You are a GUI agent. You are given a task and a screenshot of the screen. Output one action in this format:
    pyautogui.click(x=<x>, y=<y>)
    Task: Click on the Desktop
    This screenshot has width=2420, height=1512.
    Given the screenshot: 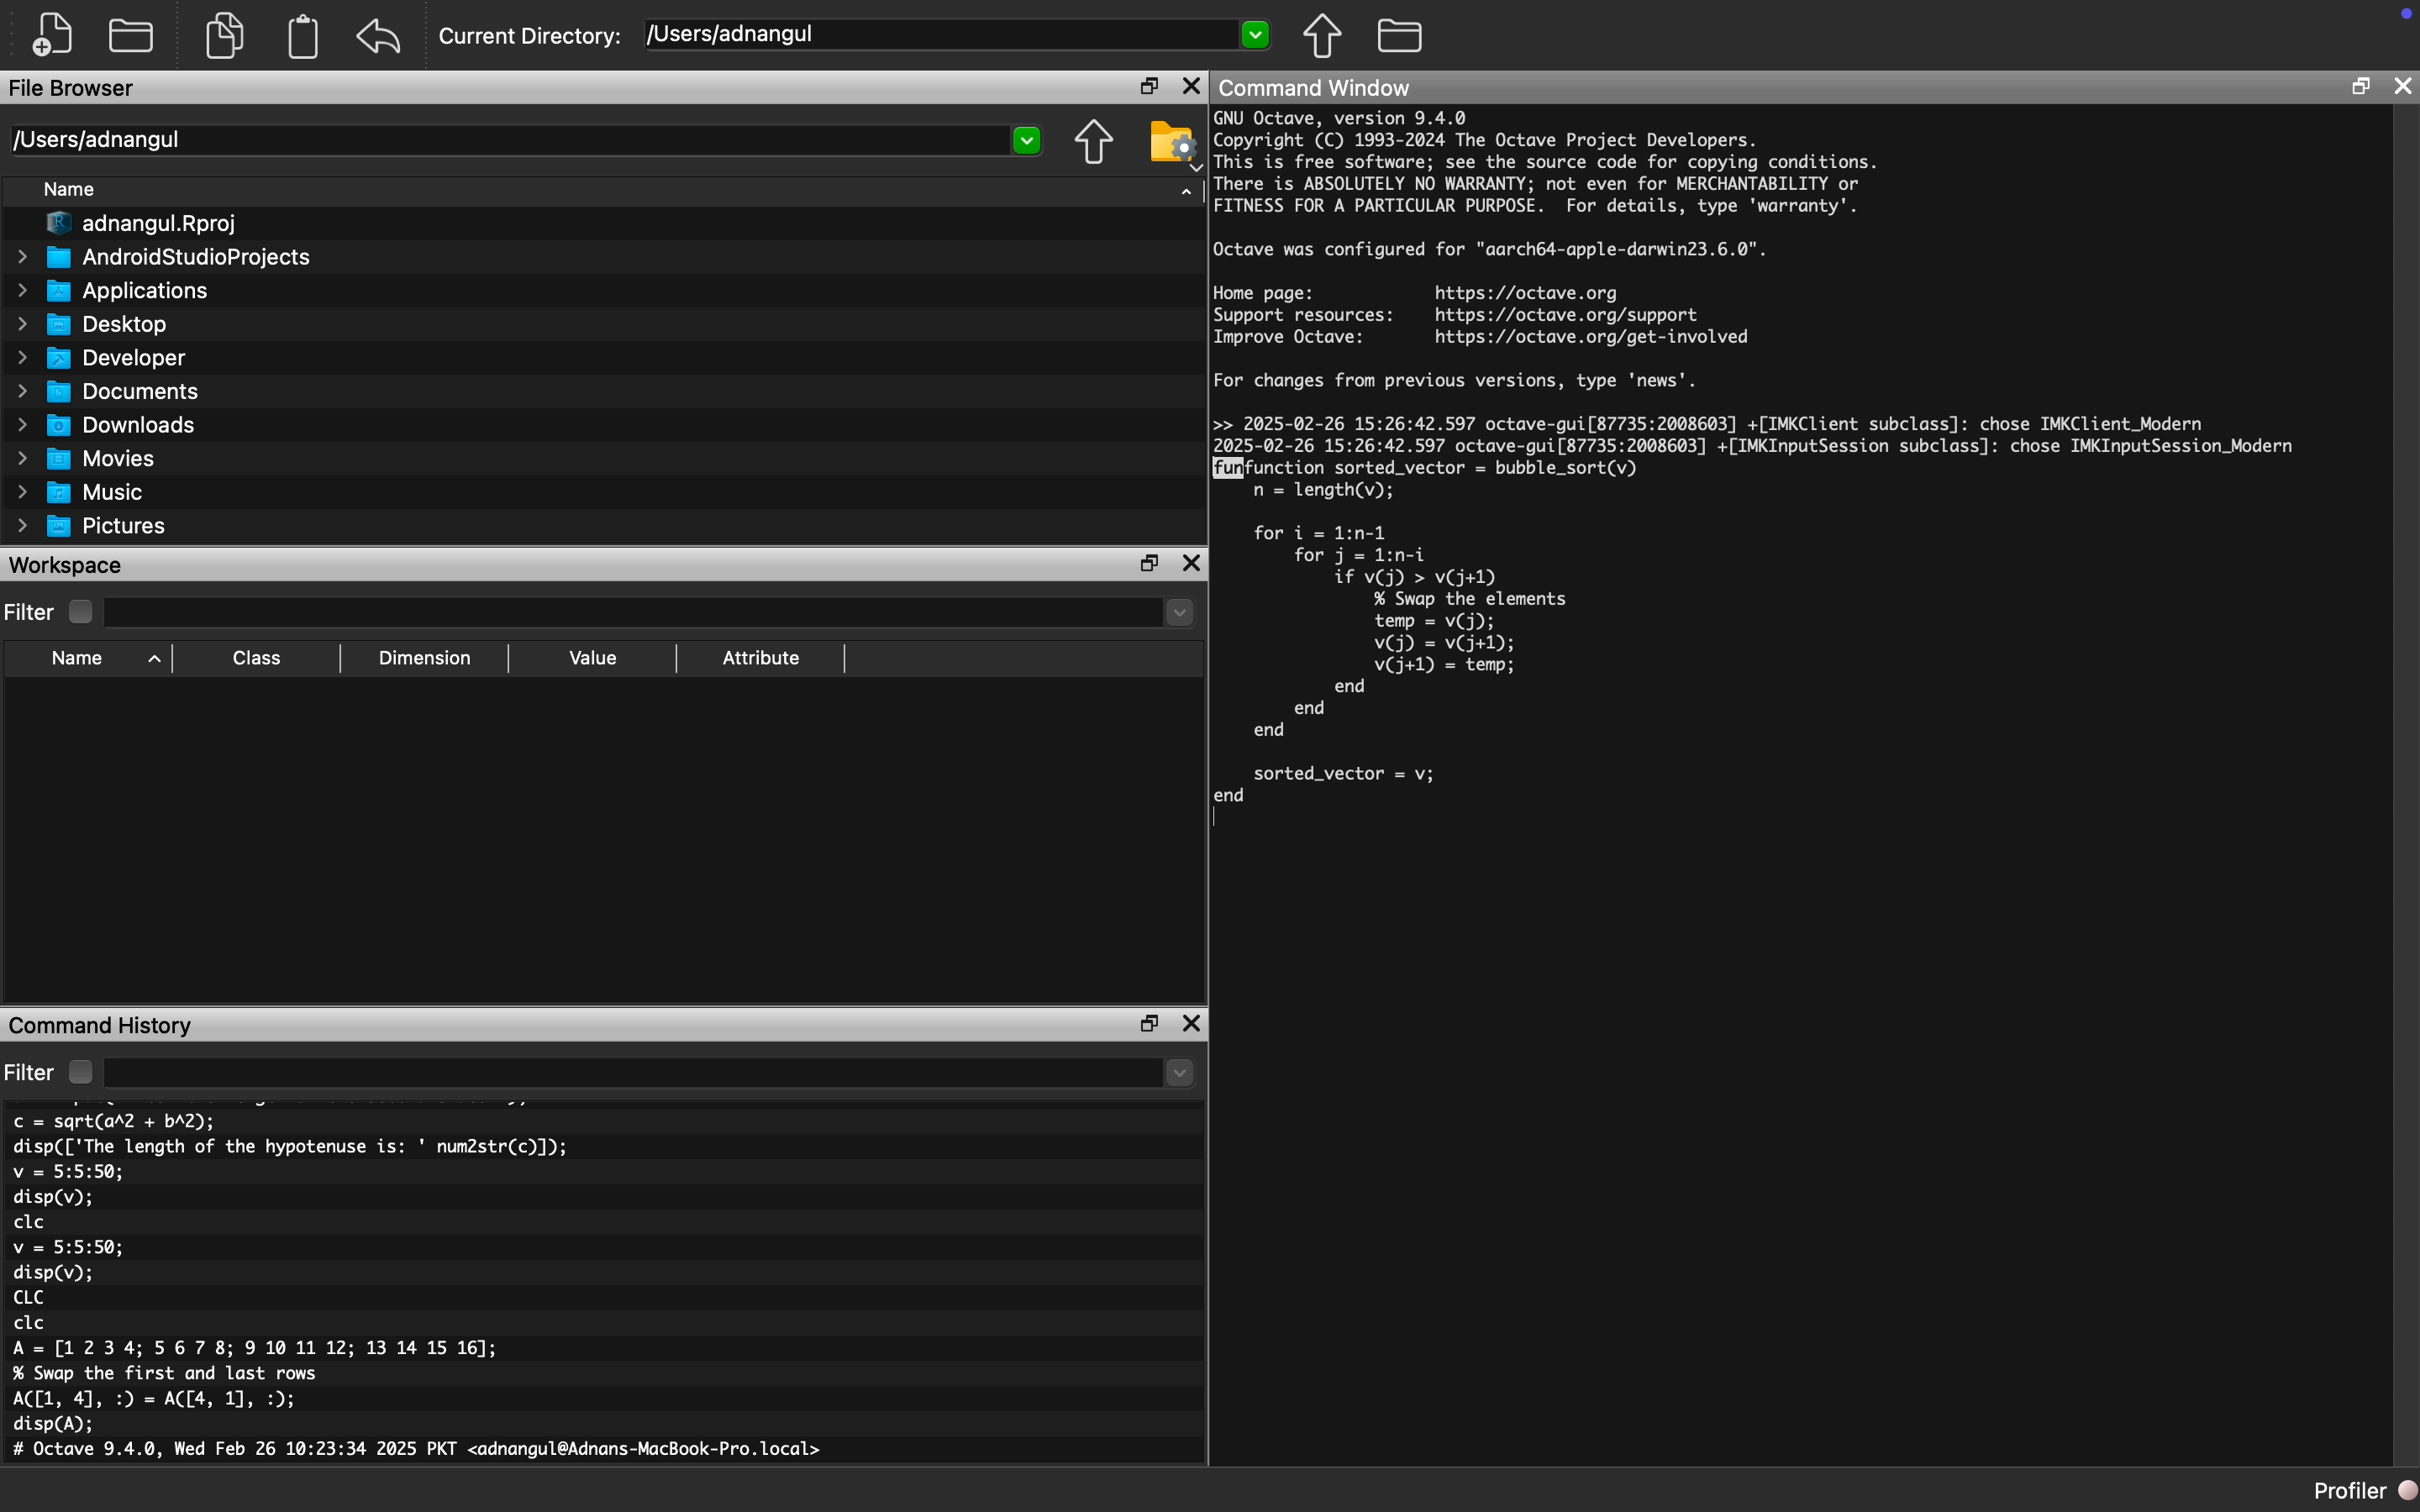 What is the action you would take?
    pyautogui.click(x=93, y=324)
    